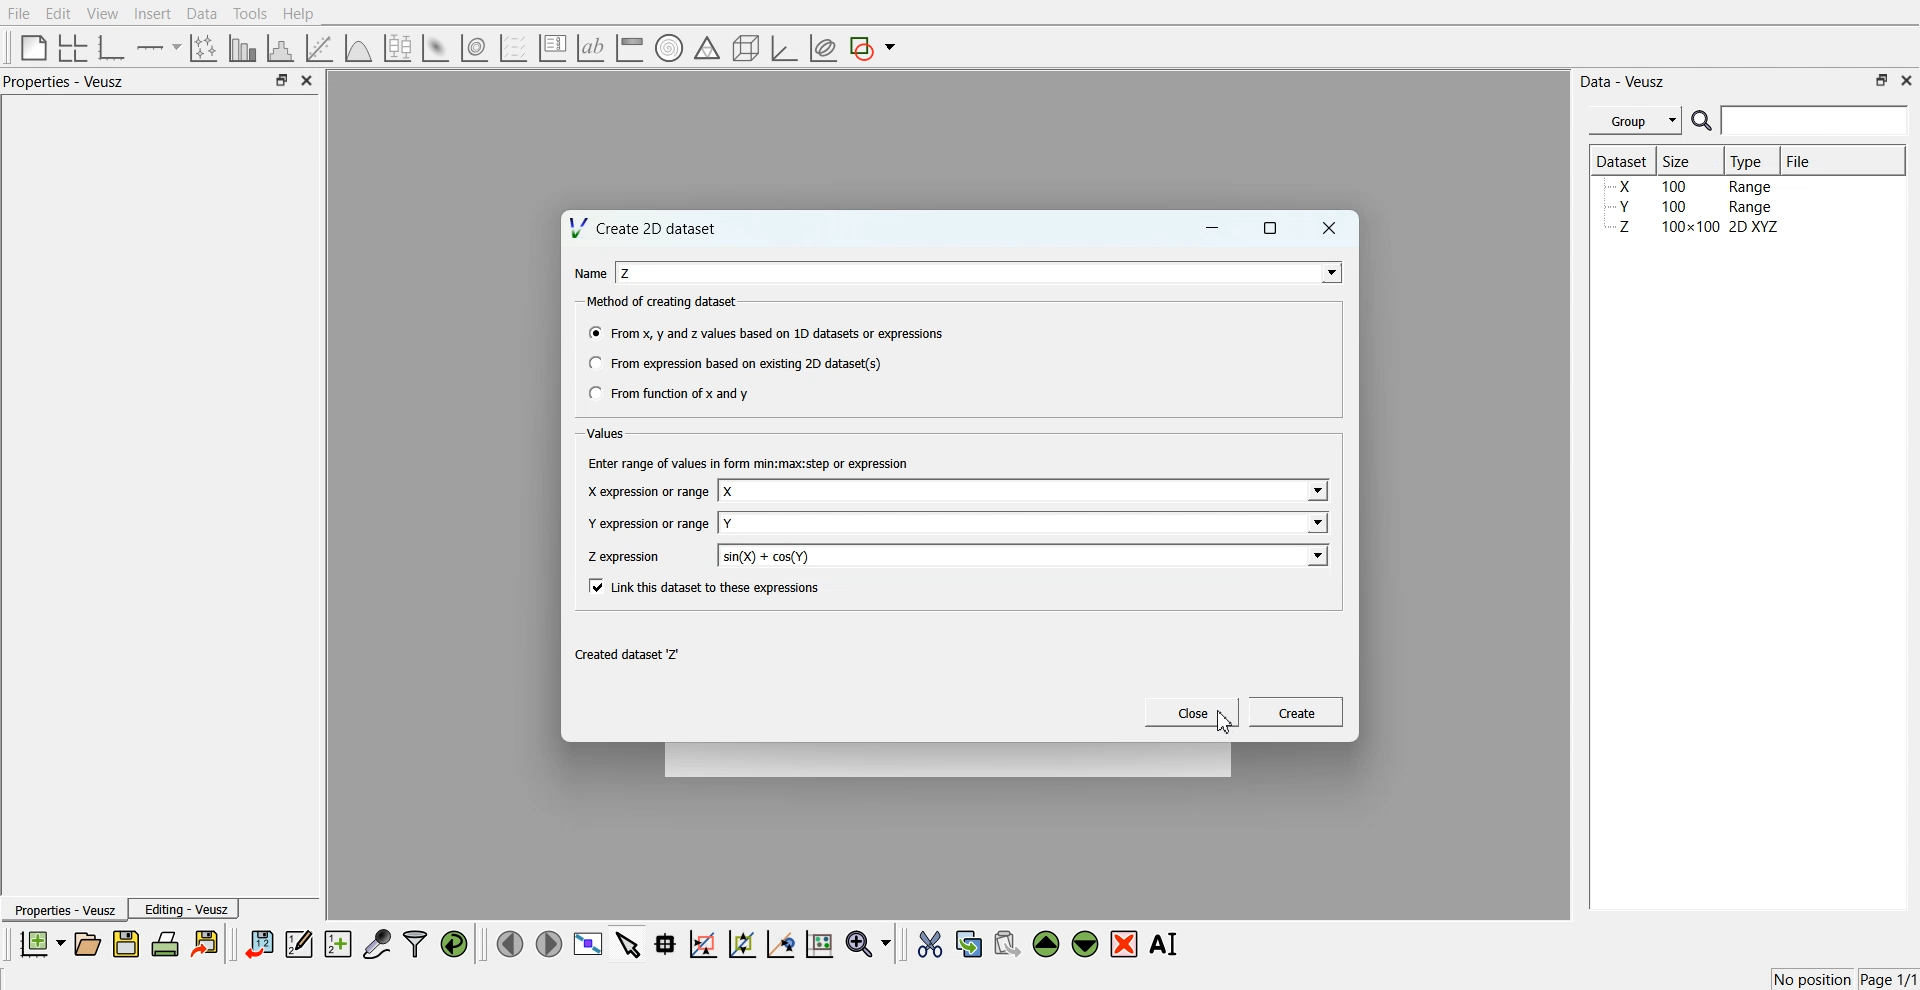  I want to click on Open the document, so click(86, 944).